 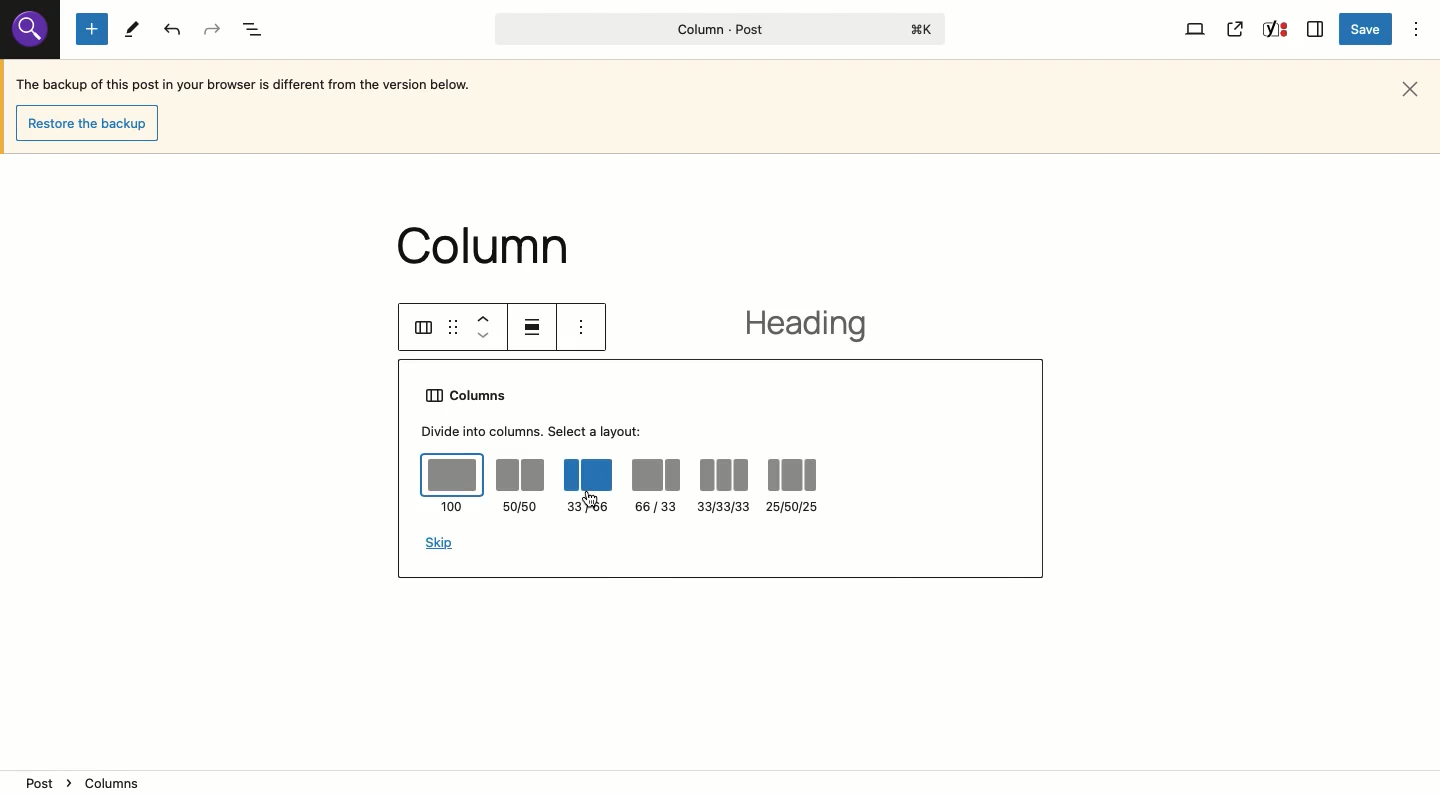 I want to click on The backup of this post in your browser is different from the version below., so click(x=245, y=87).